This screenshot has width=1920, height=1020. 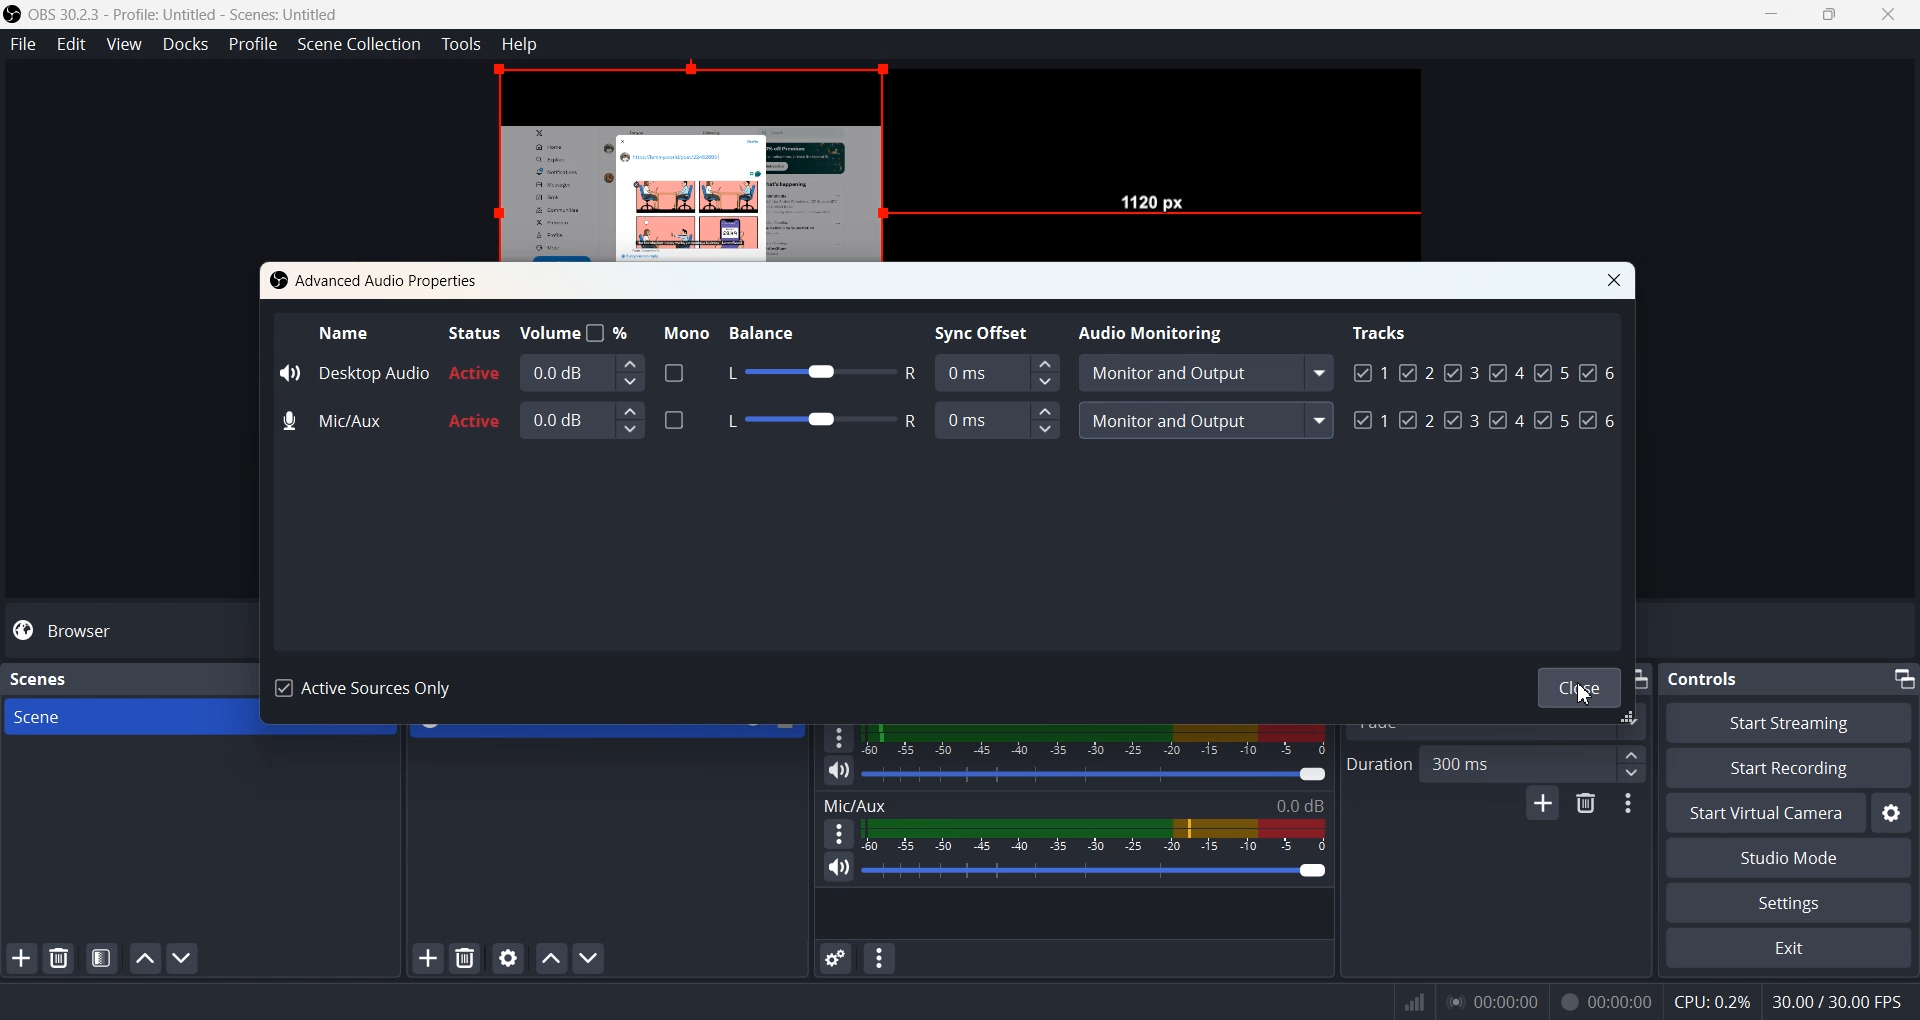 What do you see at coordinates (1156, 330) in the screenshot?
I see `Audio Monitoring` at bounding box center [1156, 330].